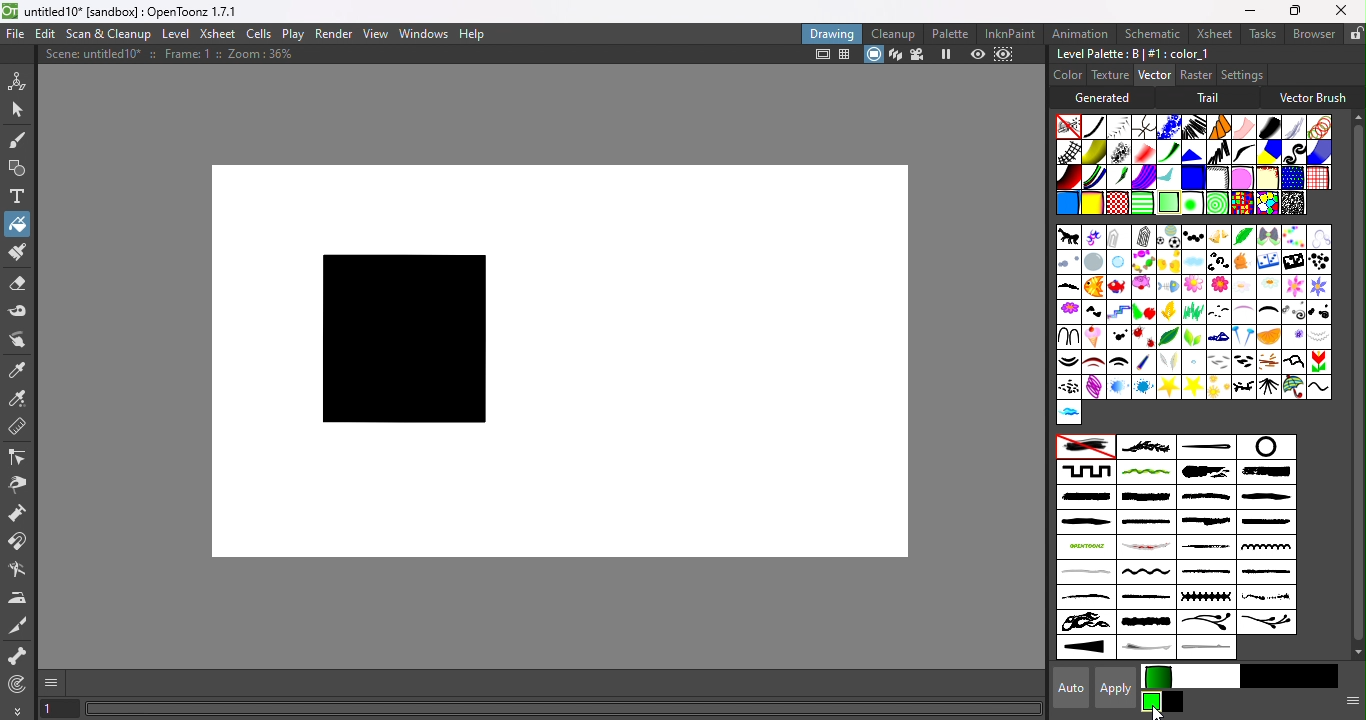 This screenshot has height=720, width=1366. What do you see at coordinates (1271, 472) in the screenshot?
I see `Large_brush2` at bounding box center [1271, 472].